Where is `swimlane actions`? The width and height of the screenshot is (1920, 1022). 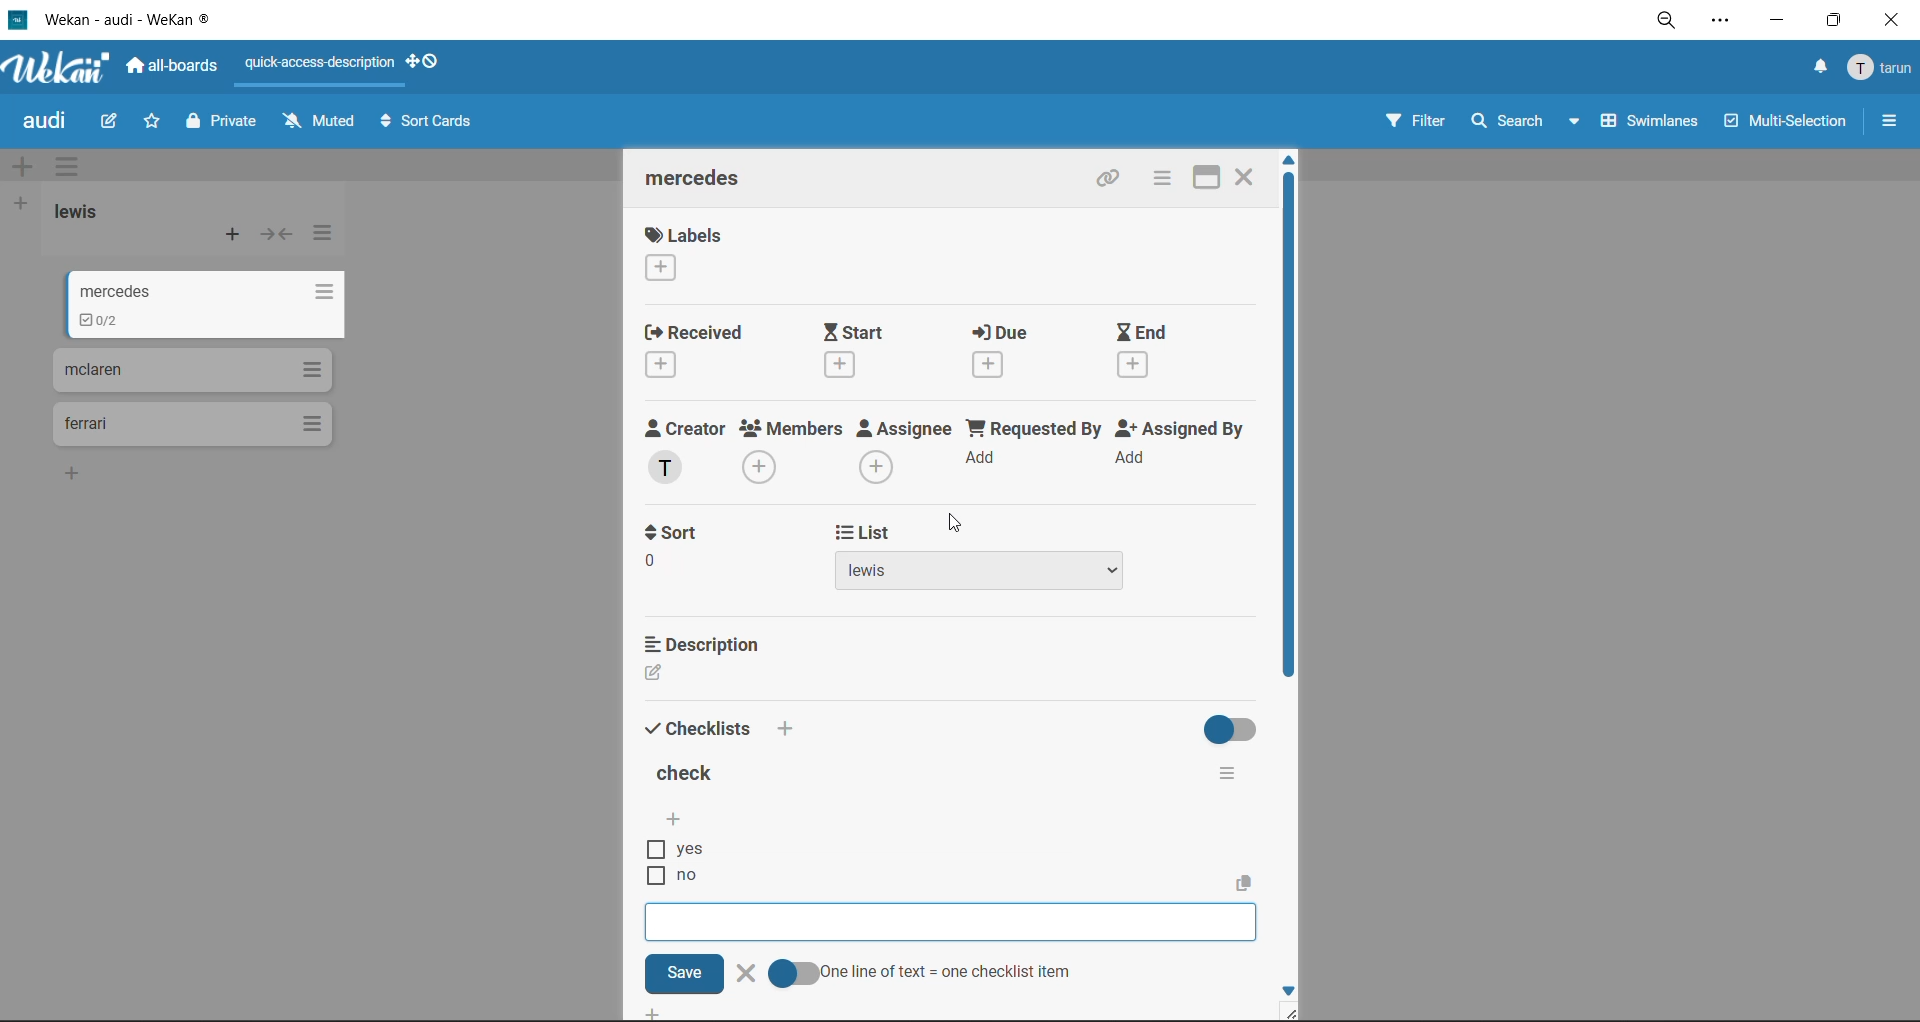 swimlane actions is located at coordinates (73, 169).